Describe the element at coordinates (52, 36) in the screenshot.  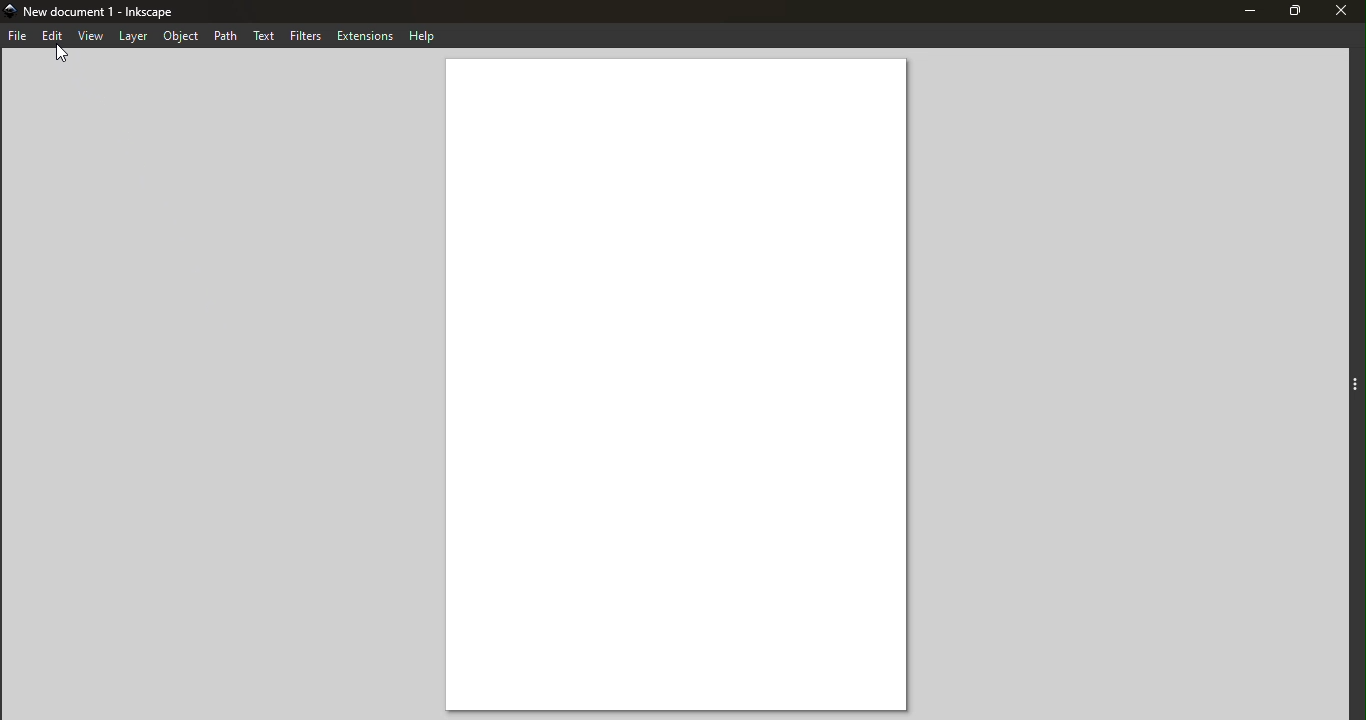
I see `Edit` at that location.